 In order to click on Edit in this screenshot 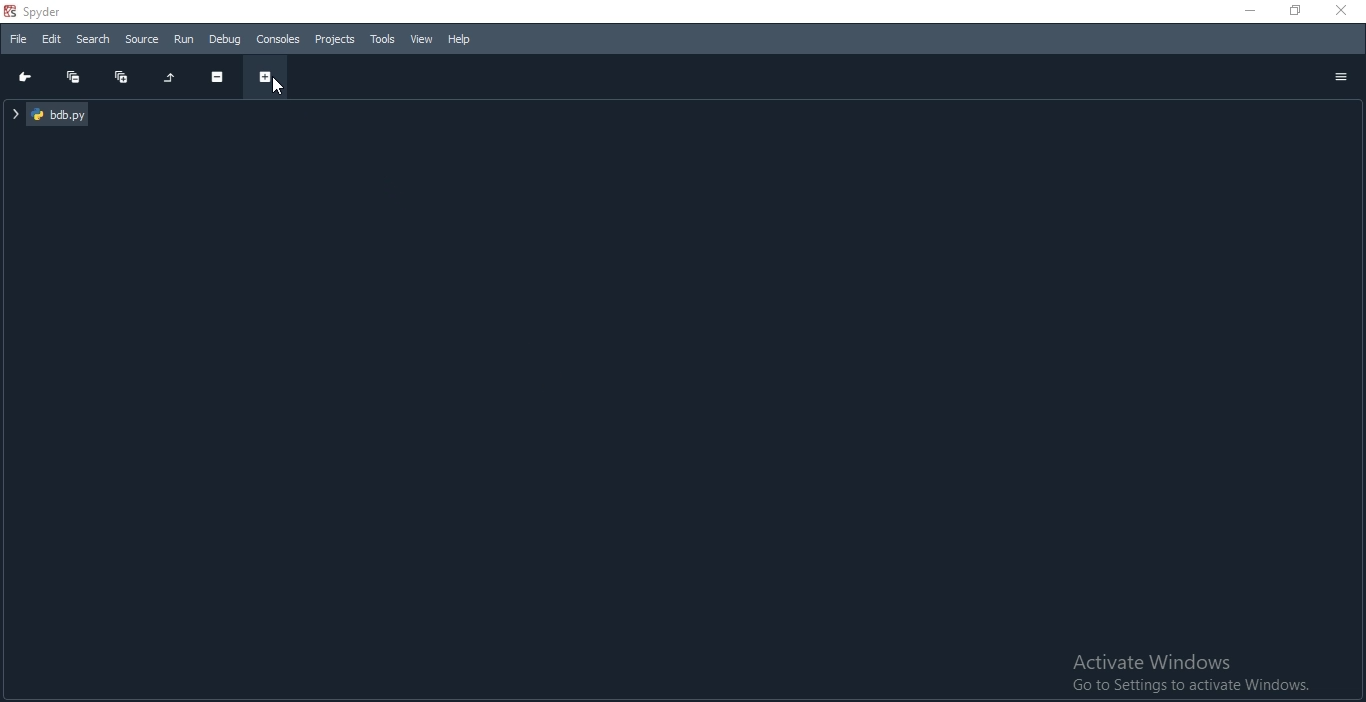, I will do `click(51, 39)`.